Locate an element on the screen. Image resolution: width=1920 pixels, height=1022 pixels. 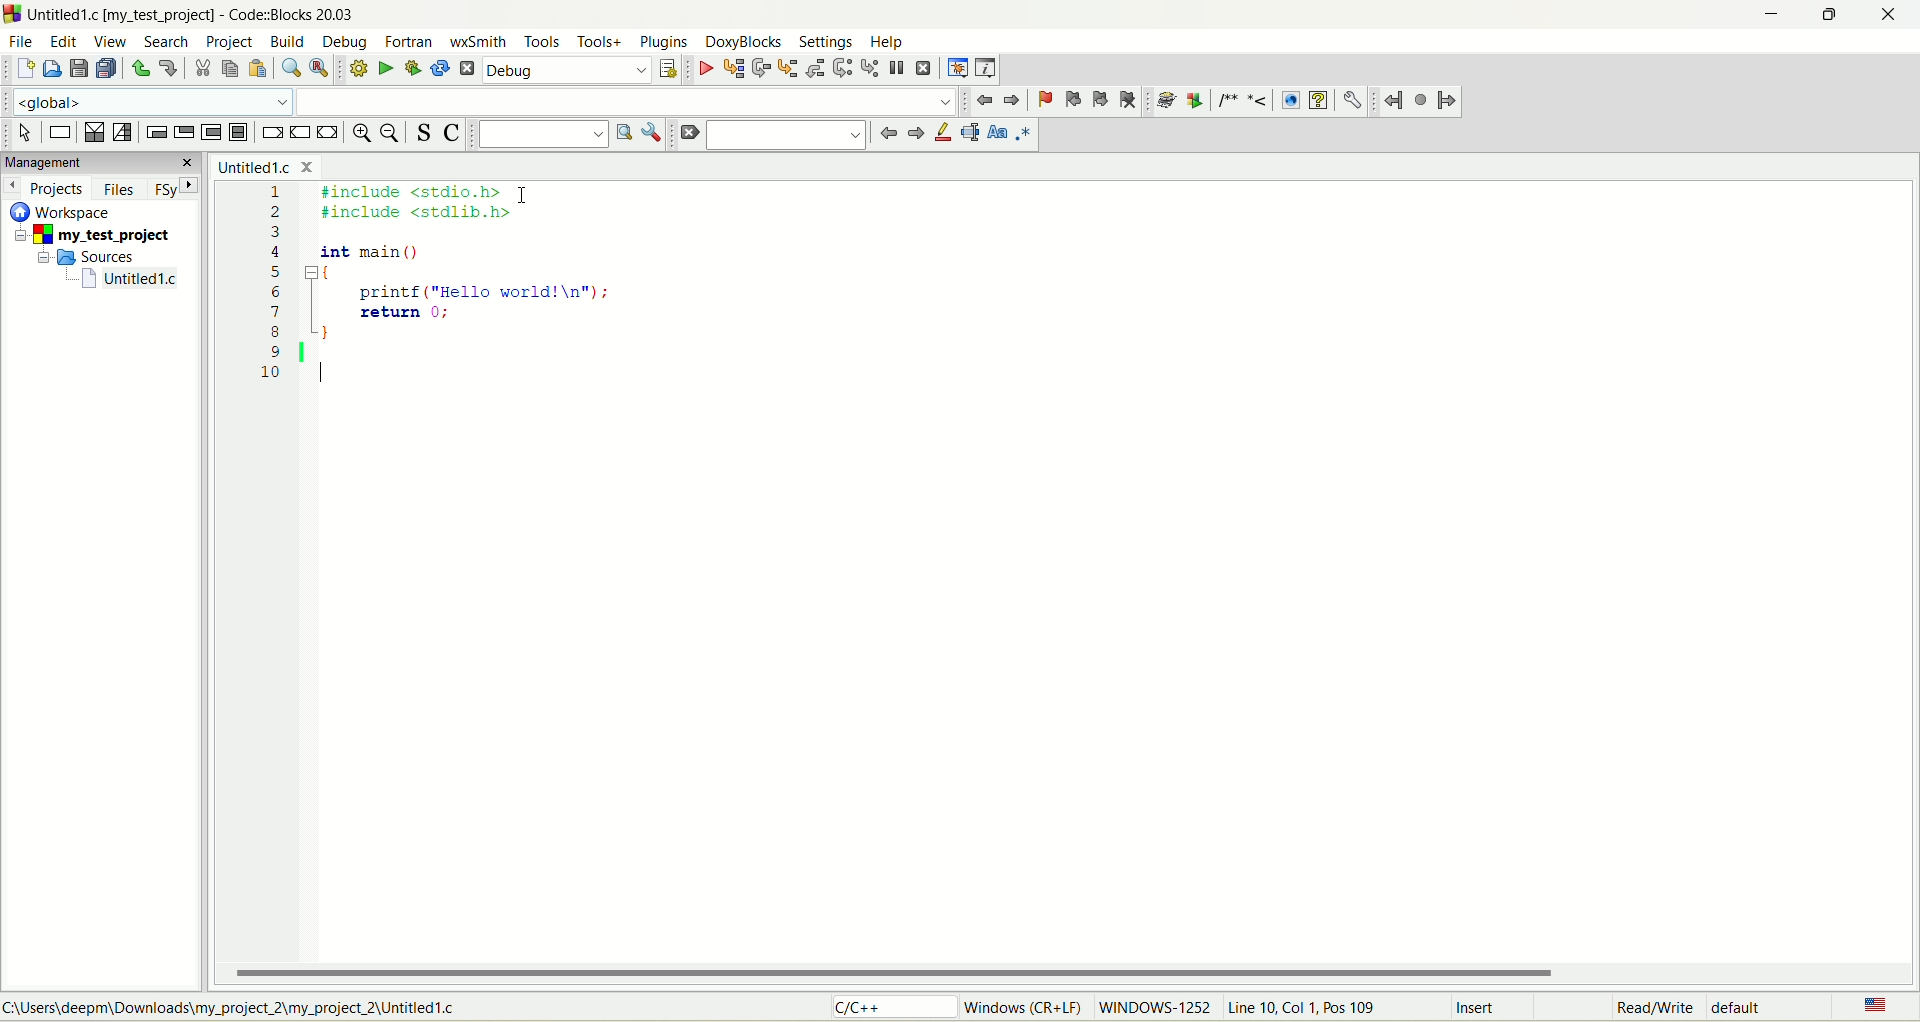
step into instruction is located at coordinates (869, 68).